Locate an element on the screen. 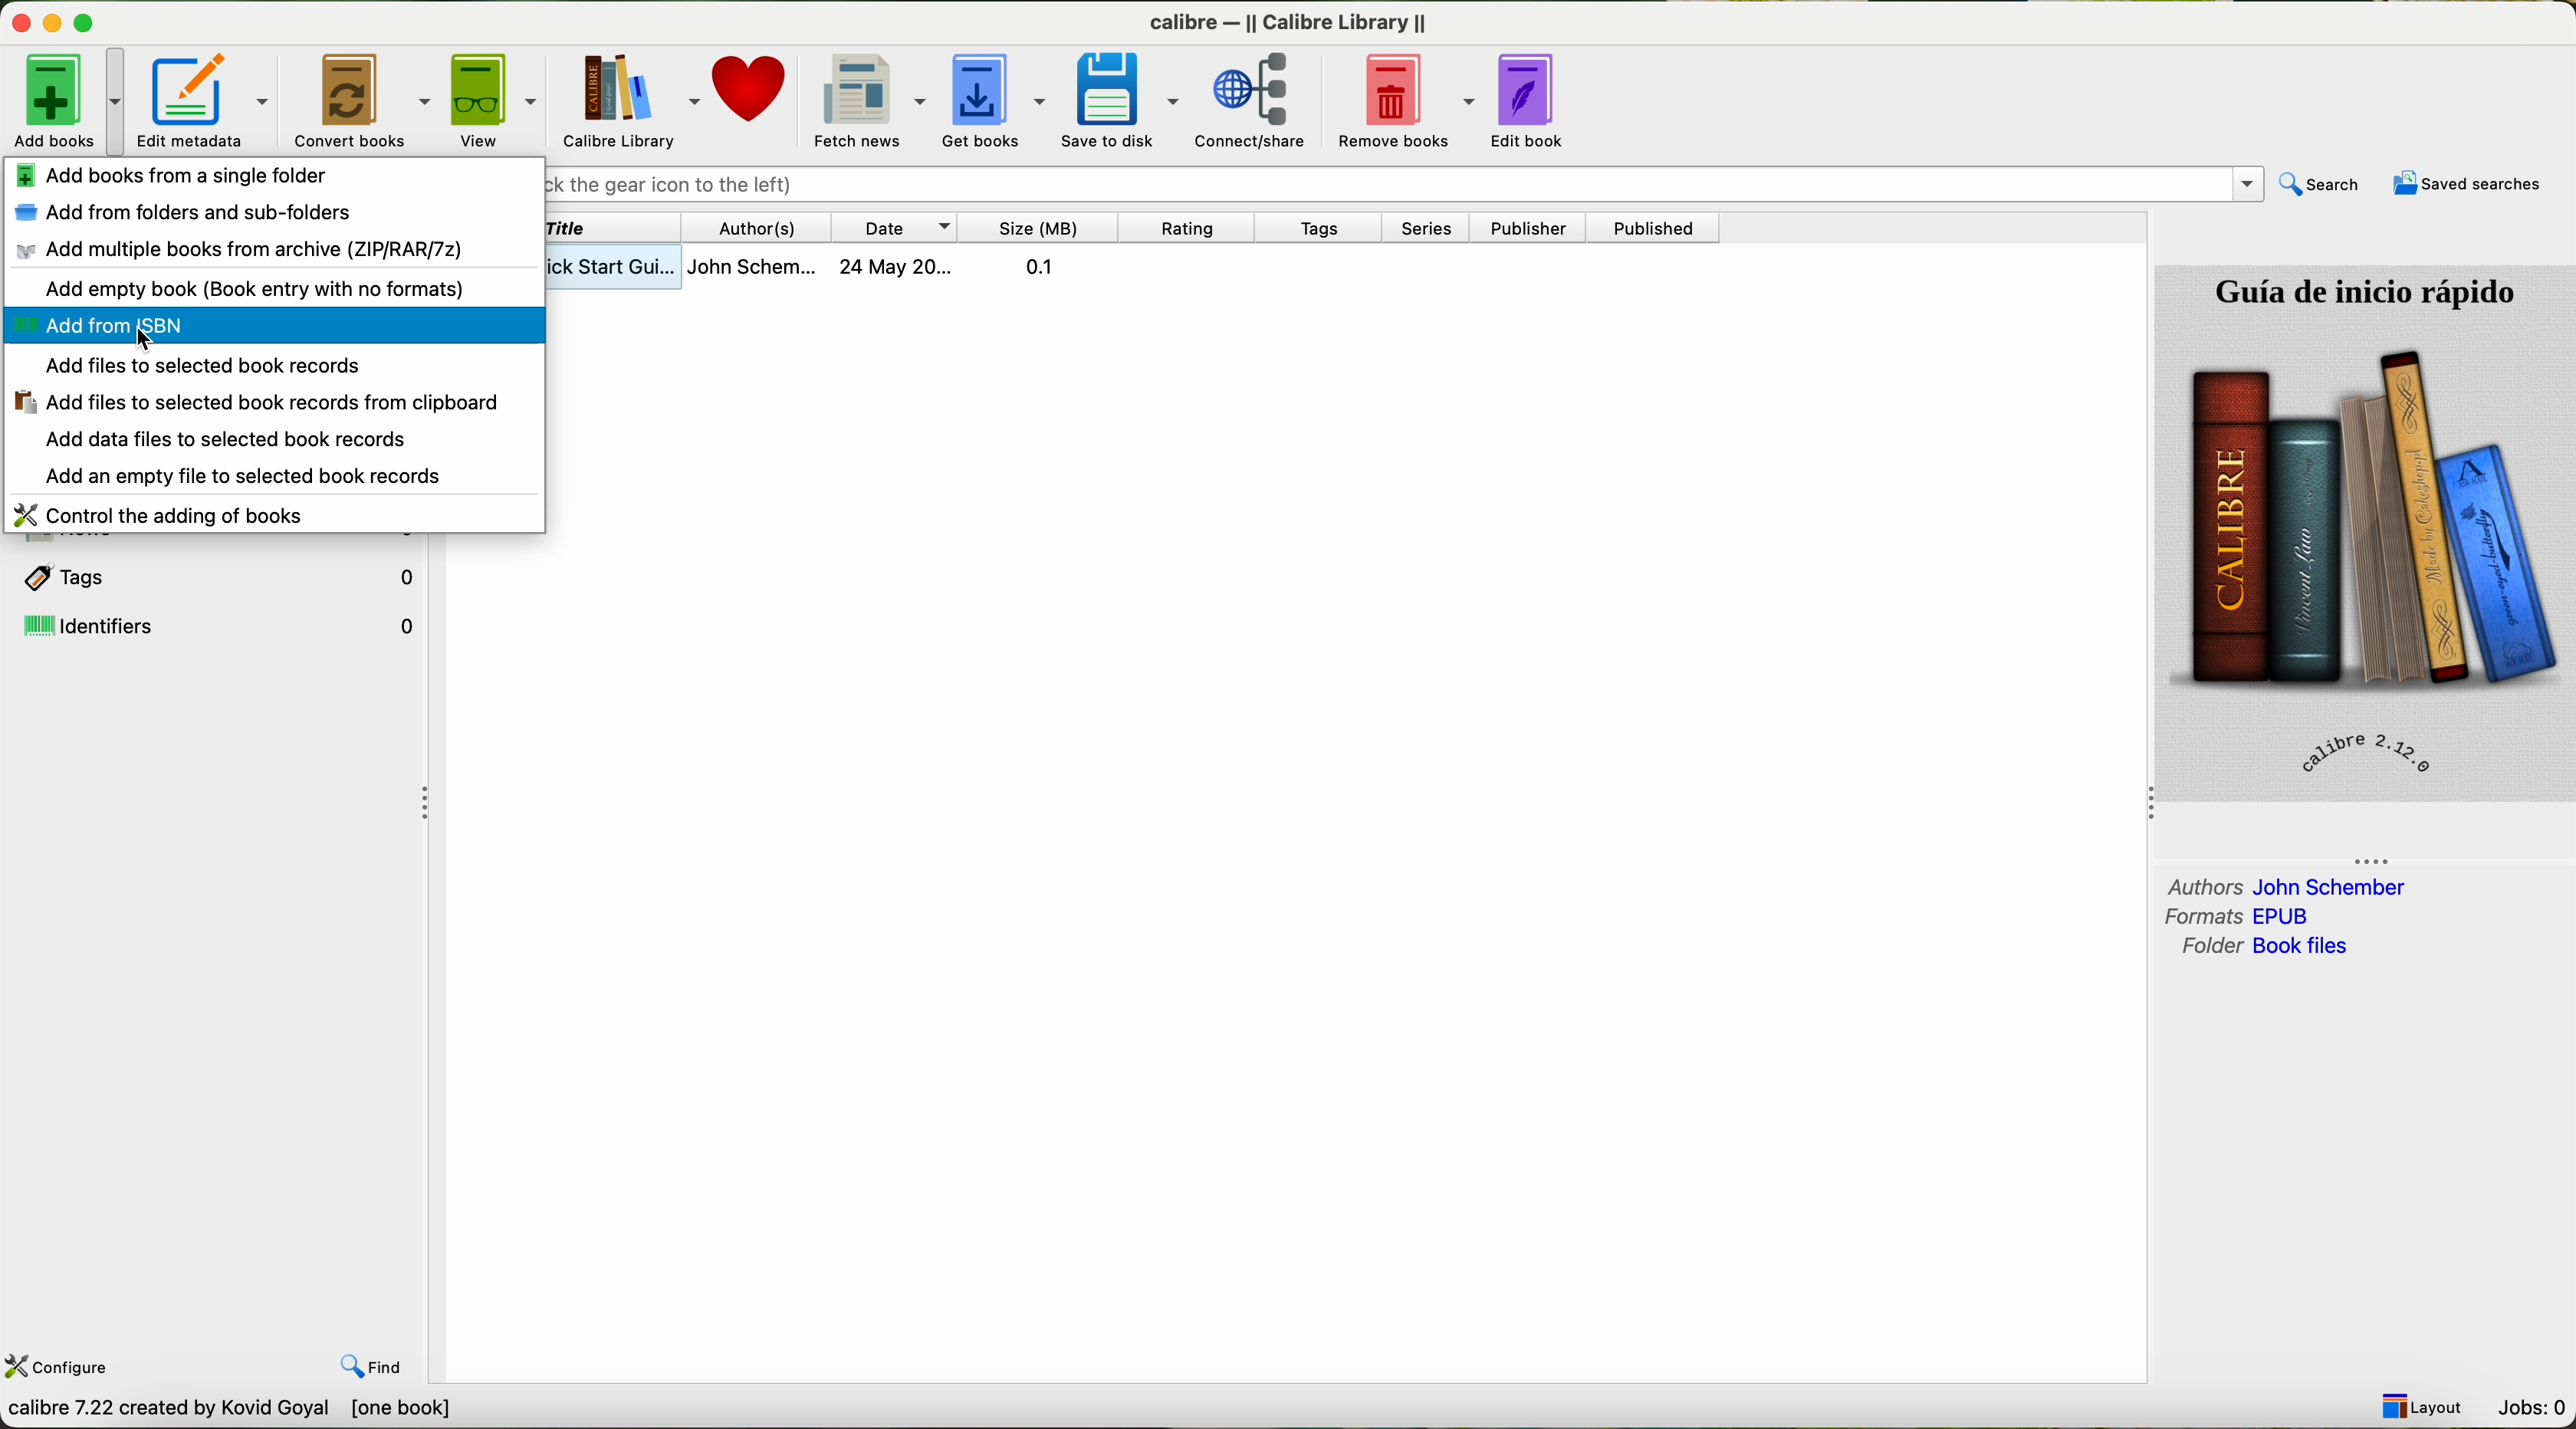 The image size is (2576, 1429). publisher is located at coordinates (1528, 227).